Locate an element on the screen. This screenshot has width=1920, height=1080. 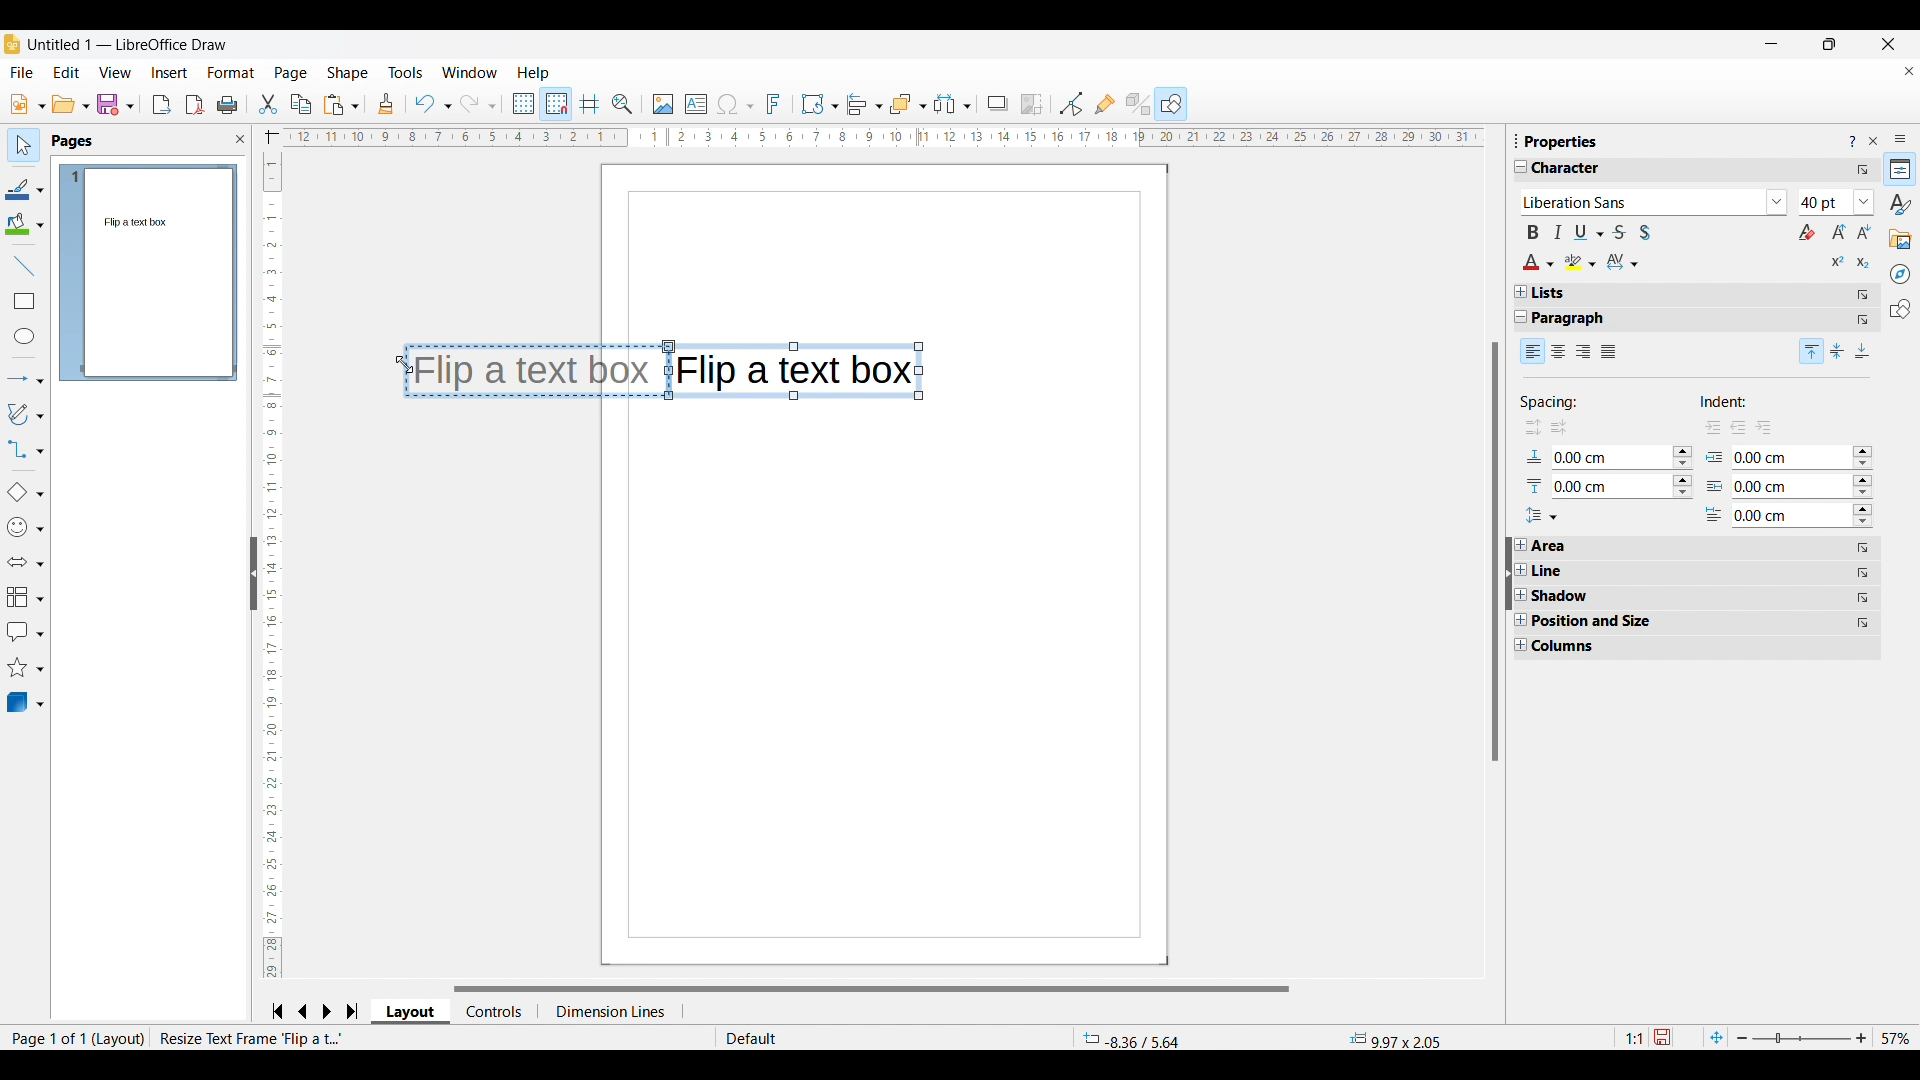
Change respective spacing attribute is located at coordinates (1683, 472).